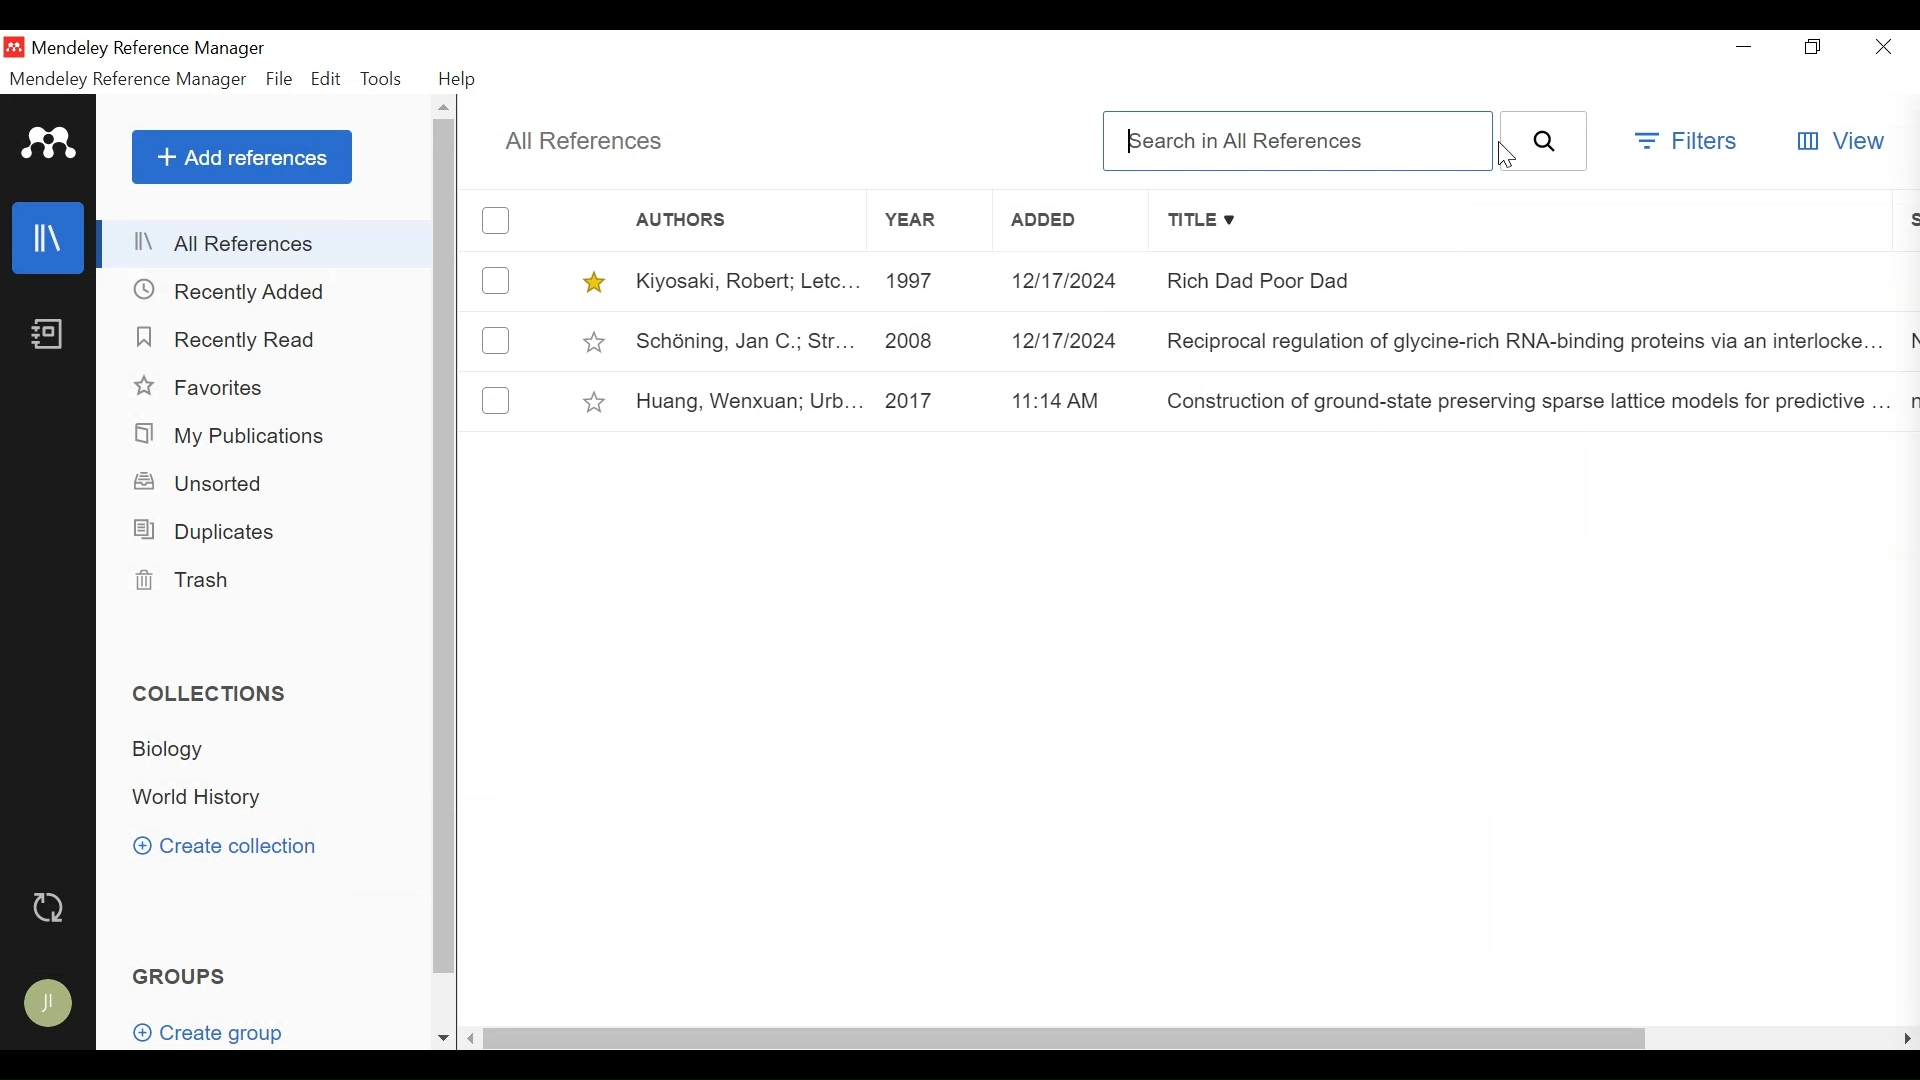 The image size is (1920, 1080). Describe the element at coordinates (15, 47) in the screenshot. I see `Mendeley Desktop Icon` at that location.